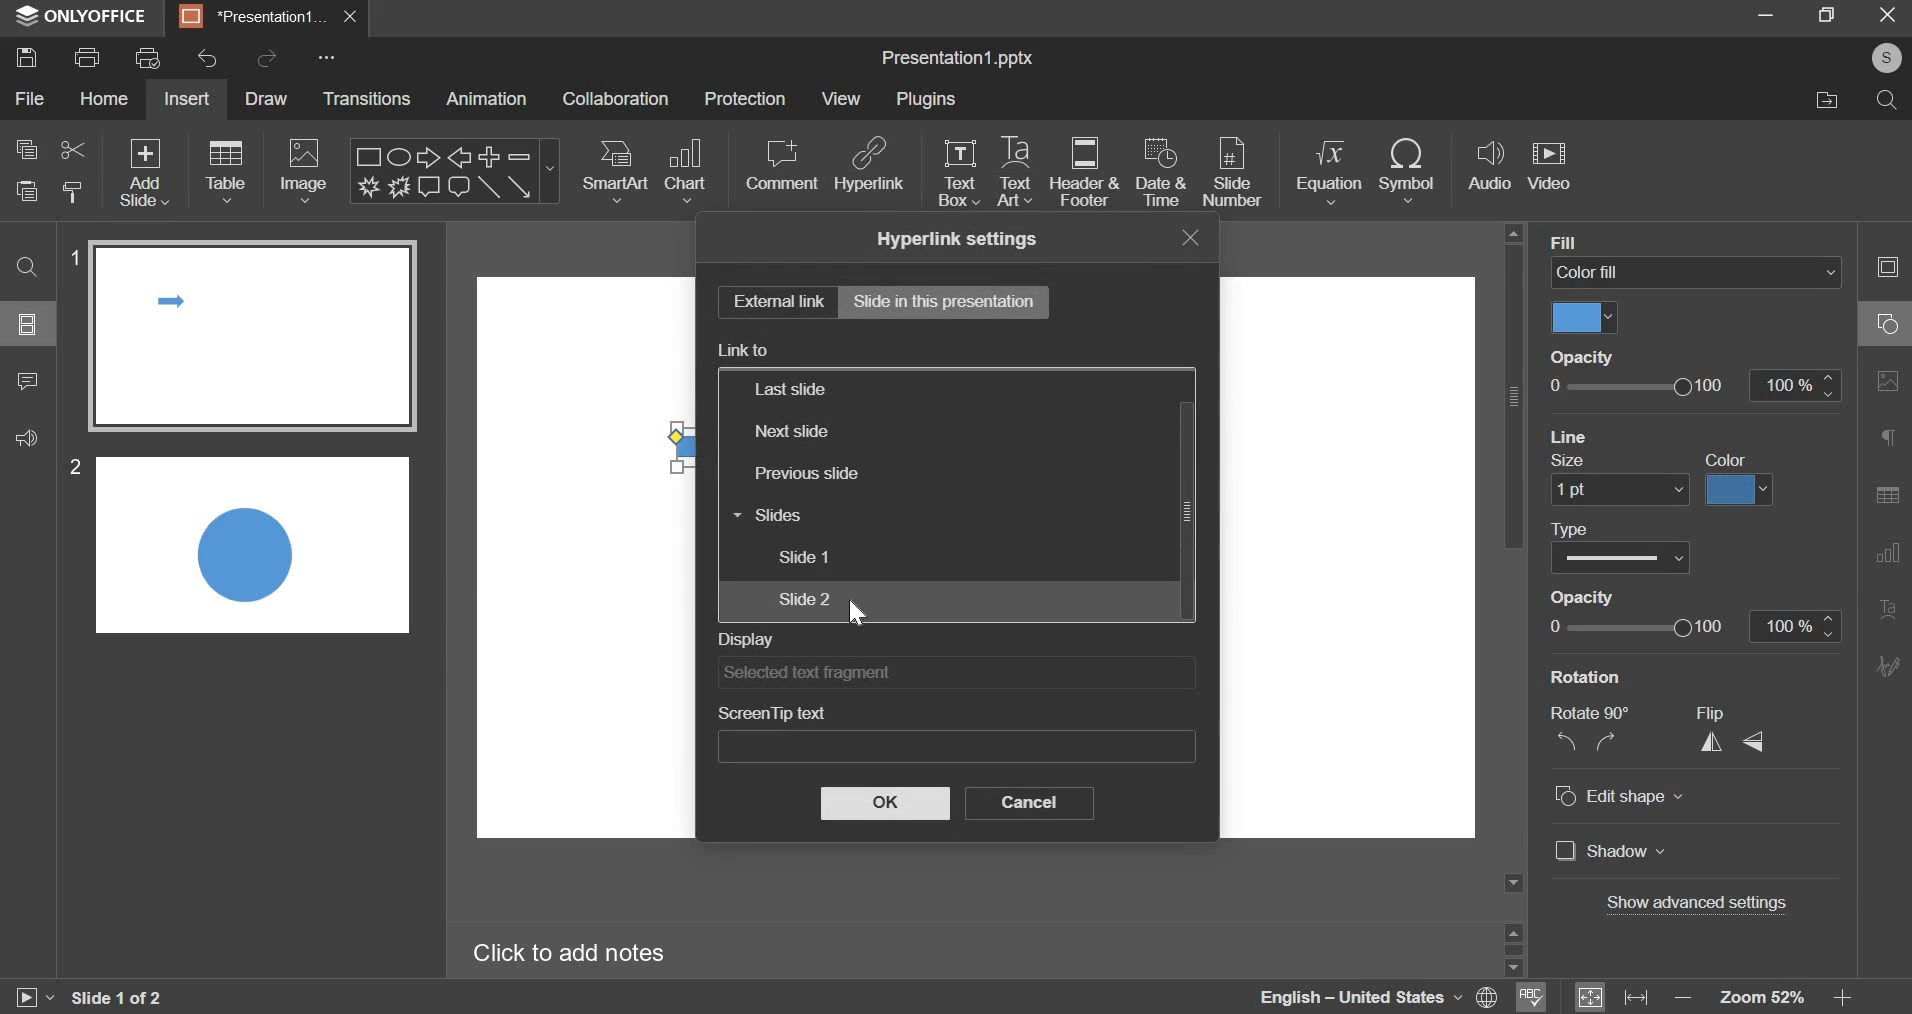 This screenshot has width=1912, height=1014. I want to click on table, so click(225, 172).